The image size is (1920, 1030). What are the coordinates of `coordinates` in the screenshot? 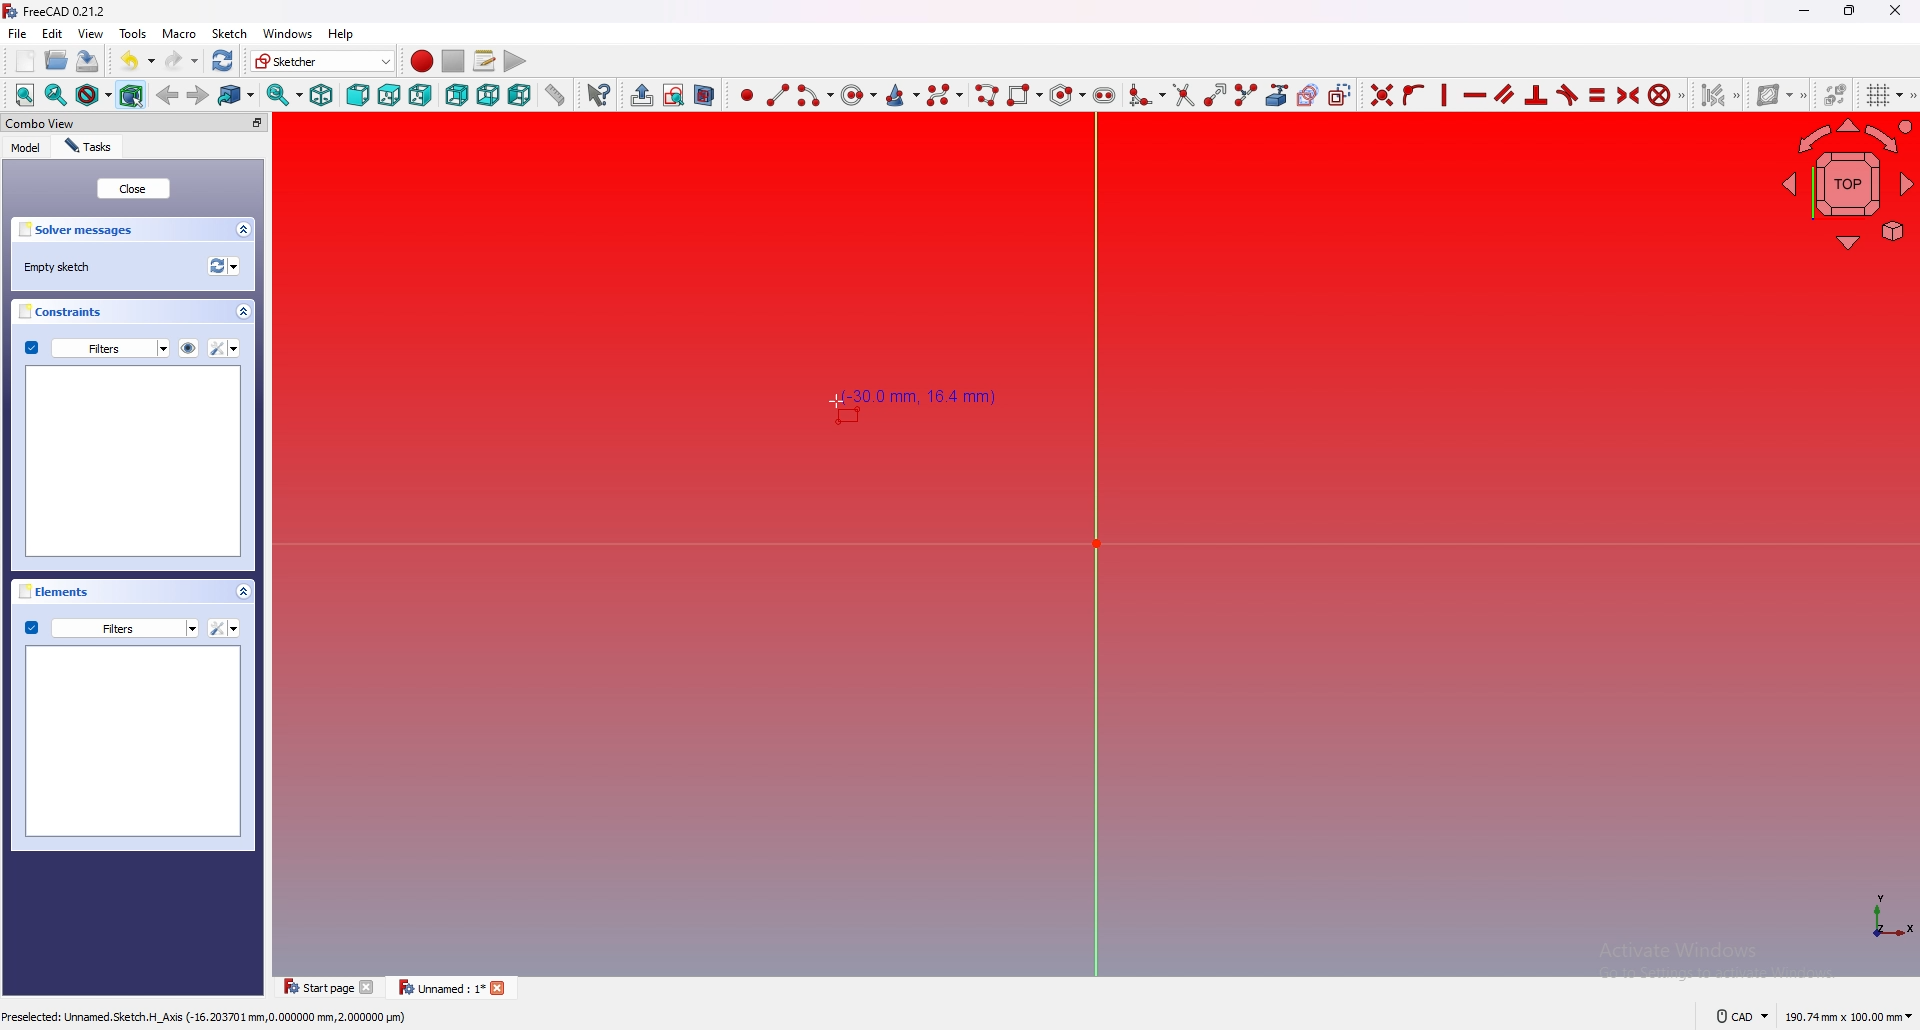 It's located at (922, 399).